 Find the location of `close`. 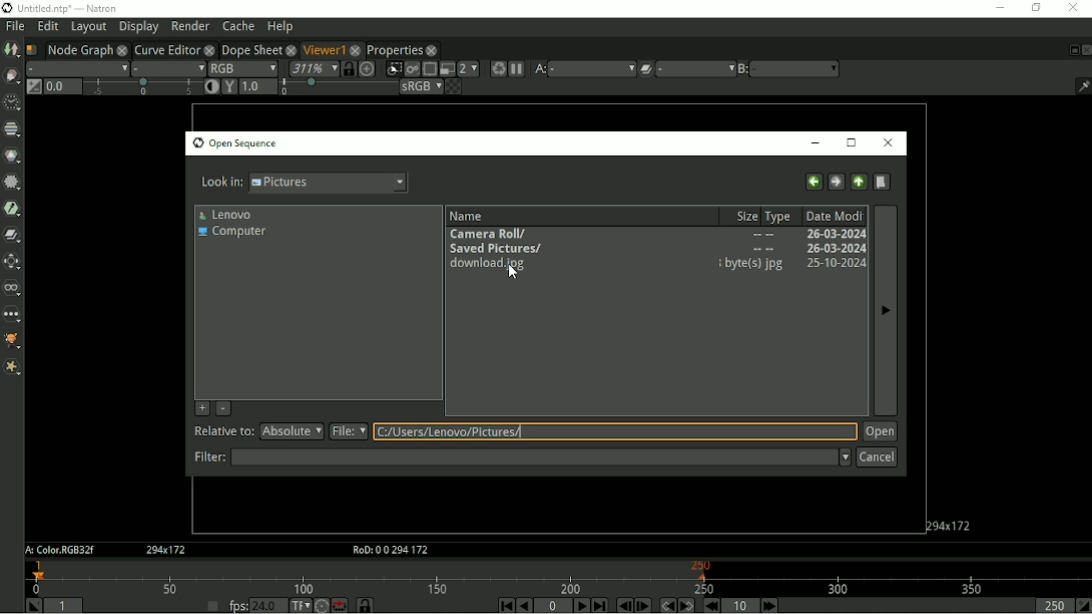

close is located at coordinates (122, 49).